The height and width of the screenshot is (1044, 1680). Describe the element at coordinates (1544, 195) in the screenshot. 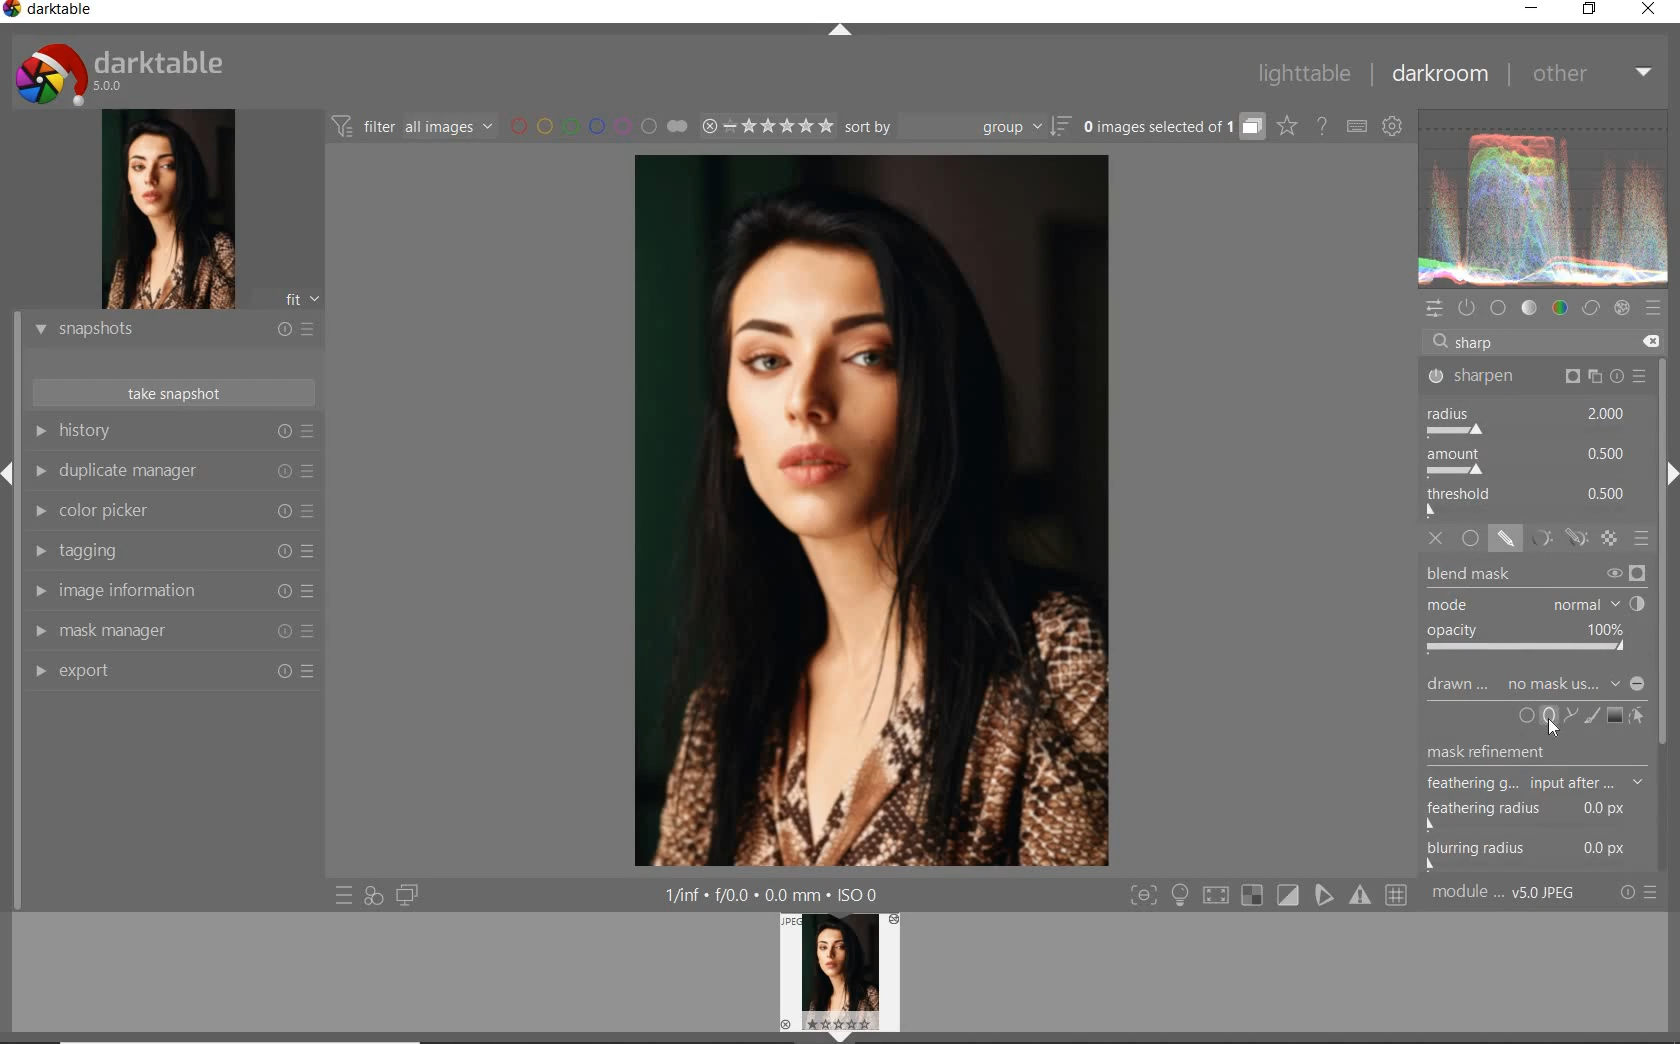

I see `Preview color` at that location.